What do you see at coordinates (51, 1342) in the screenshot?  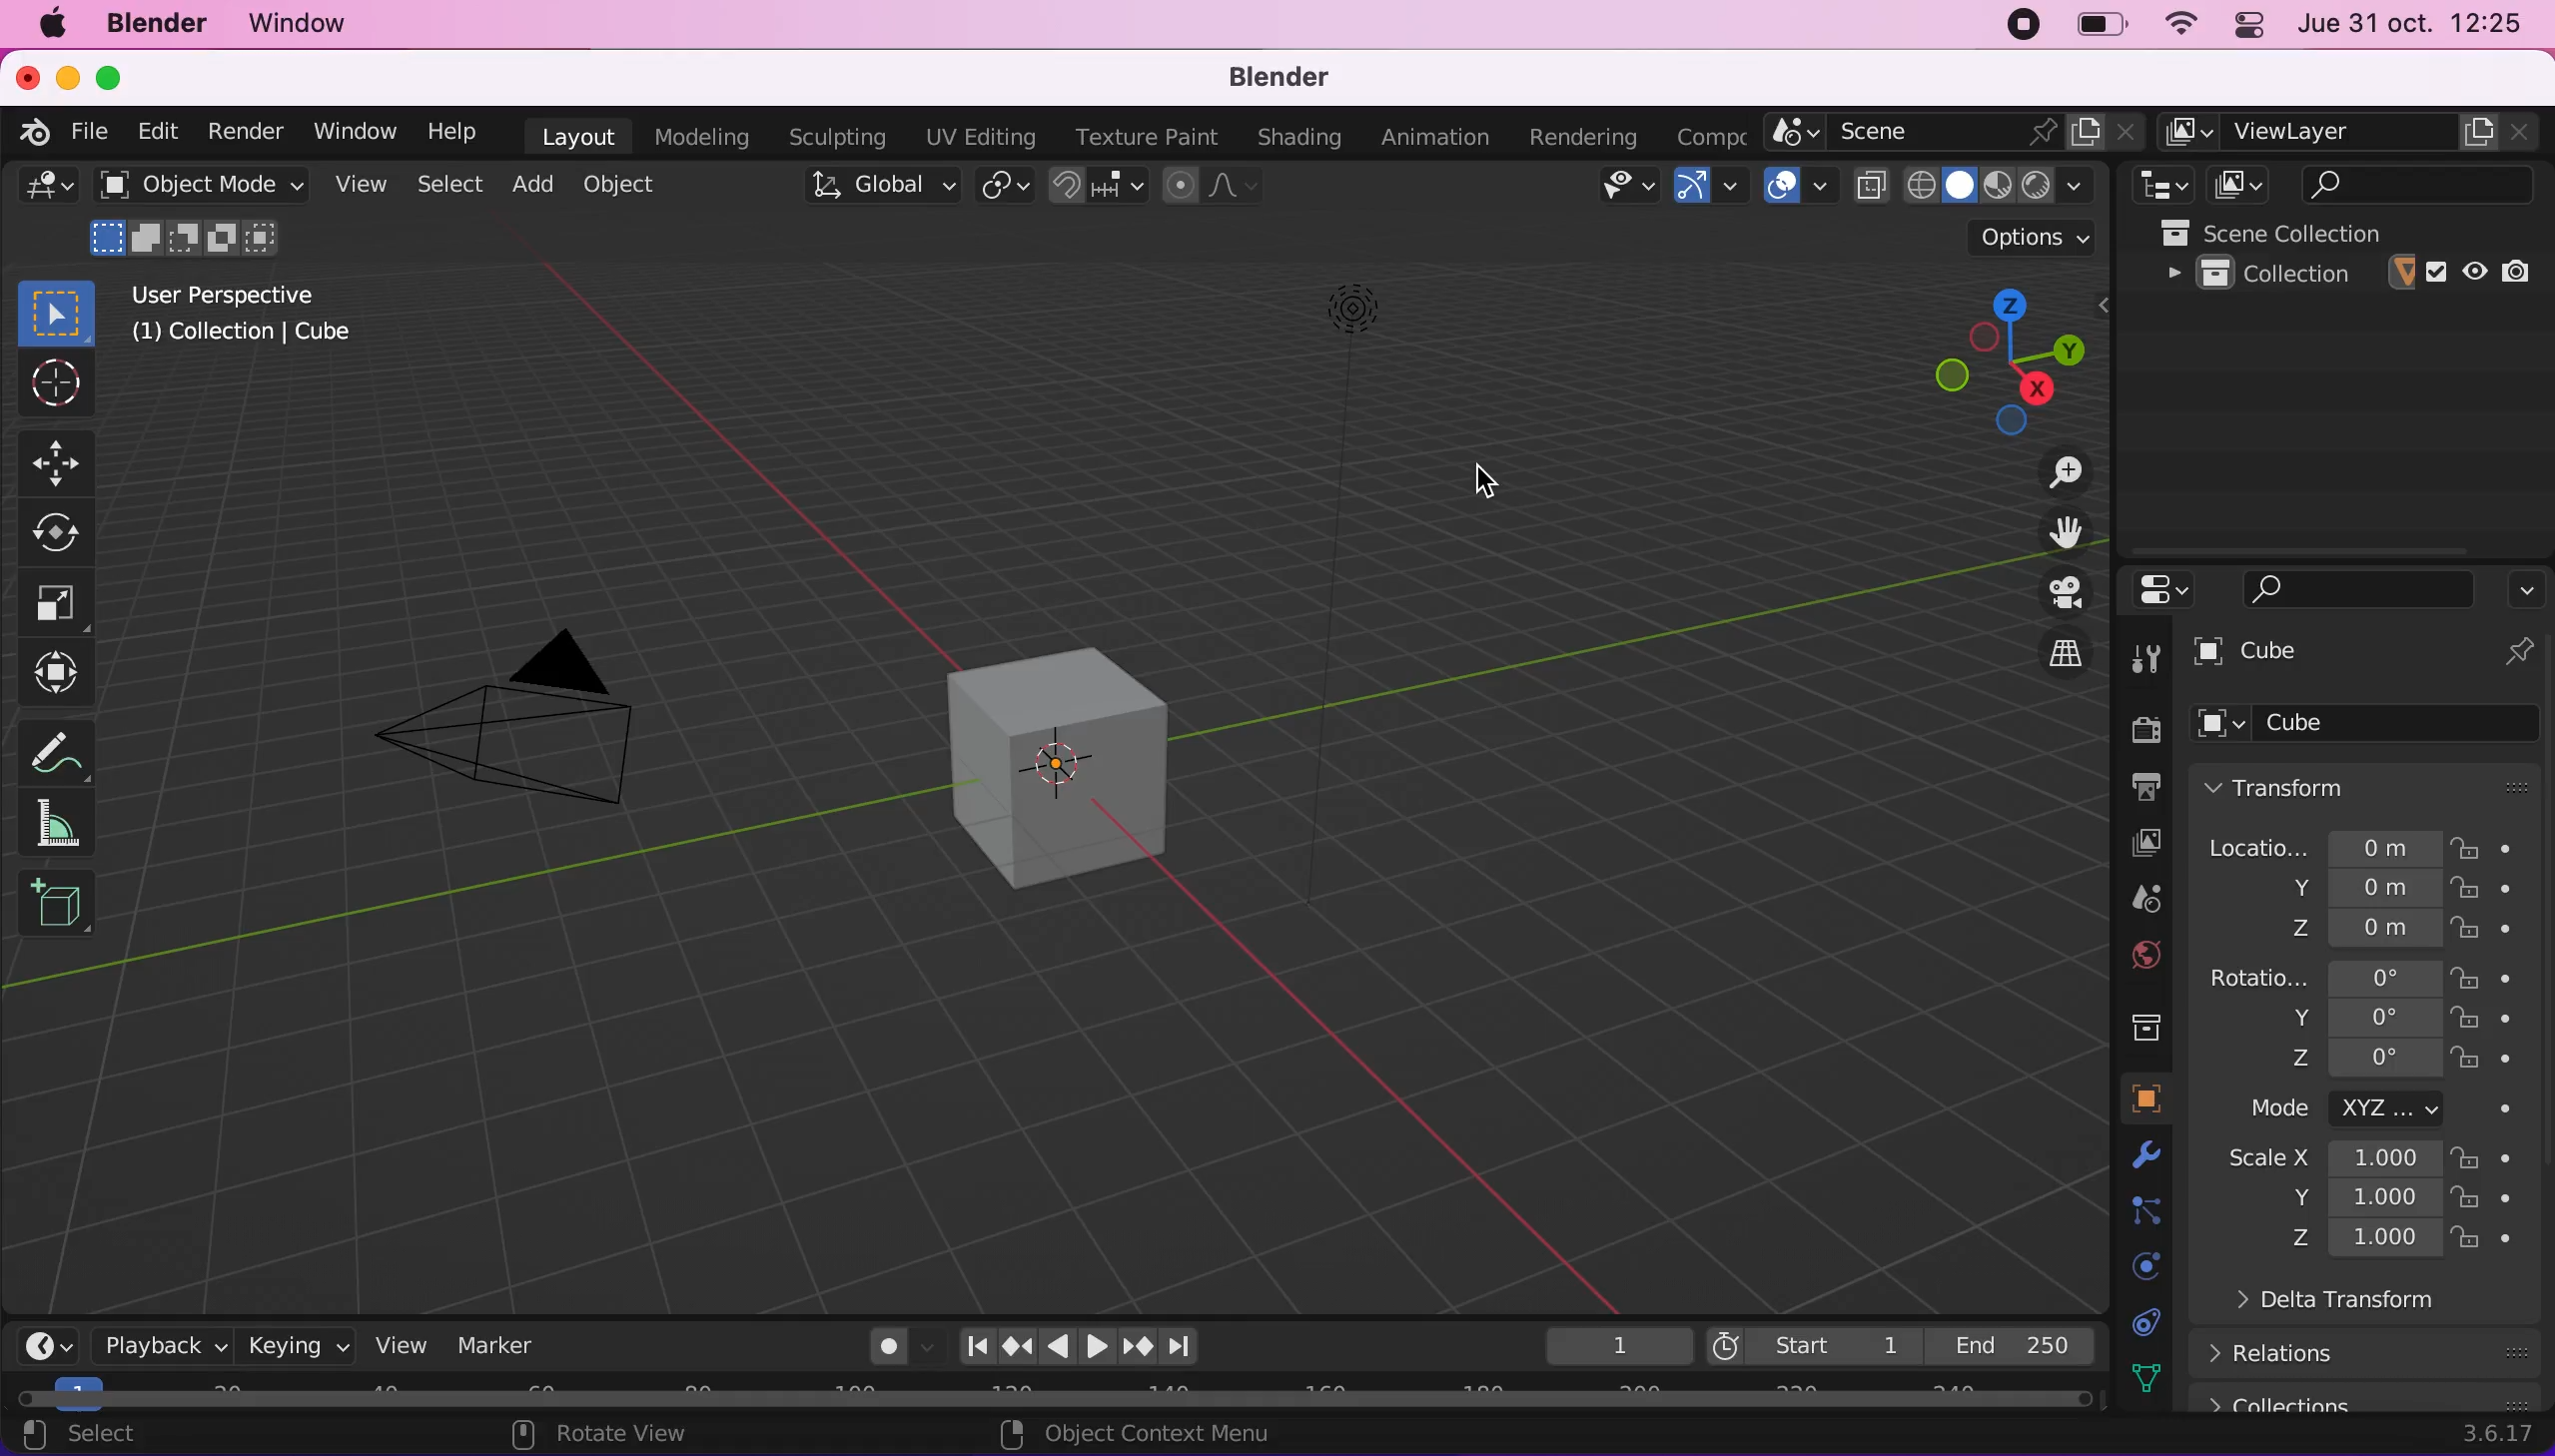 I see `editor type` at bounding box center [51, 1342].